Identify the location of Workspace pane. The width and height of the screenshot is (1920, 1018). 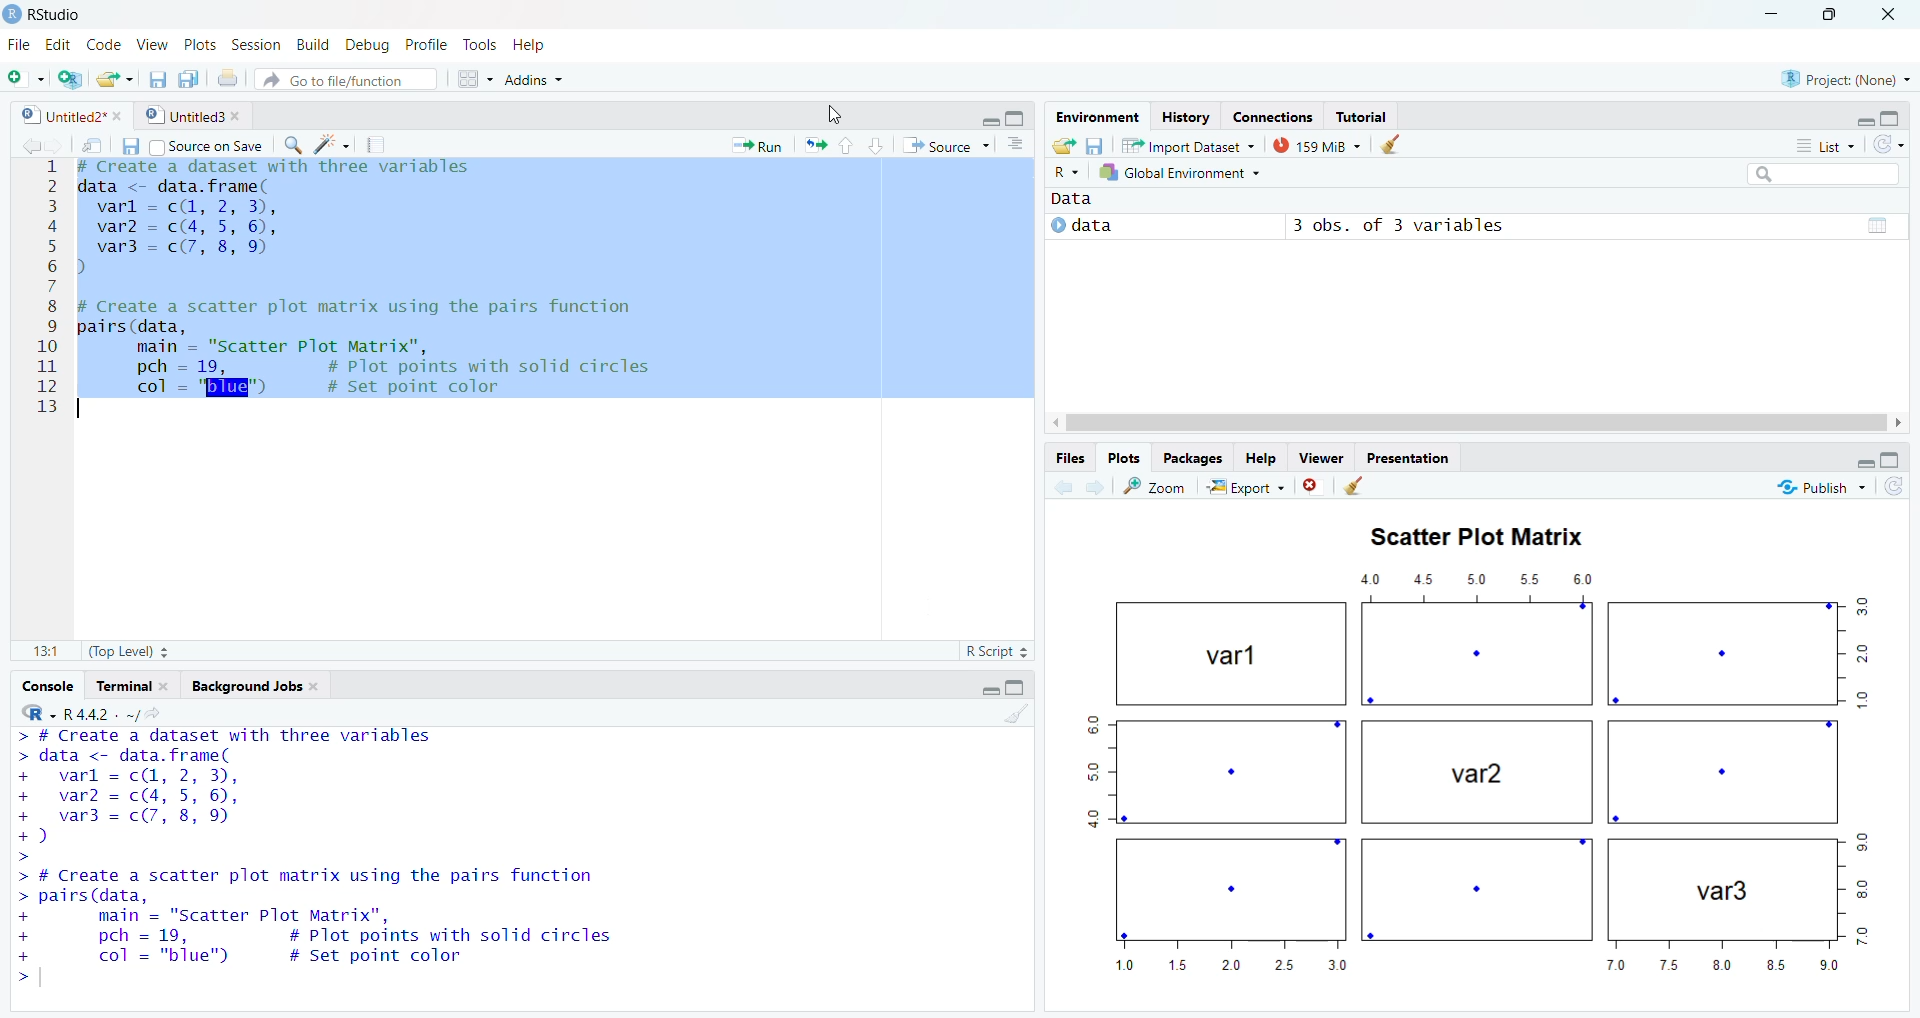
(470, 81).